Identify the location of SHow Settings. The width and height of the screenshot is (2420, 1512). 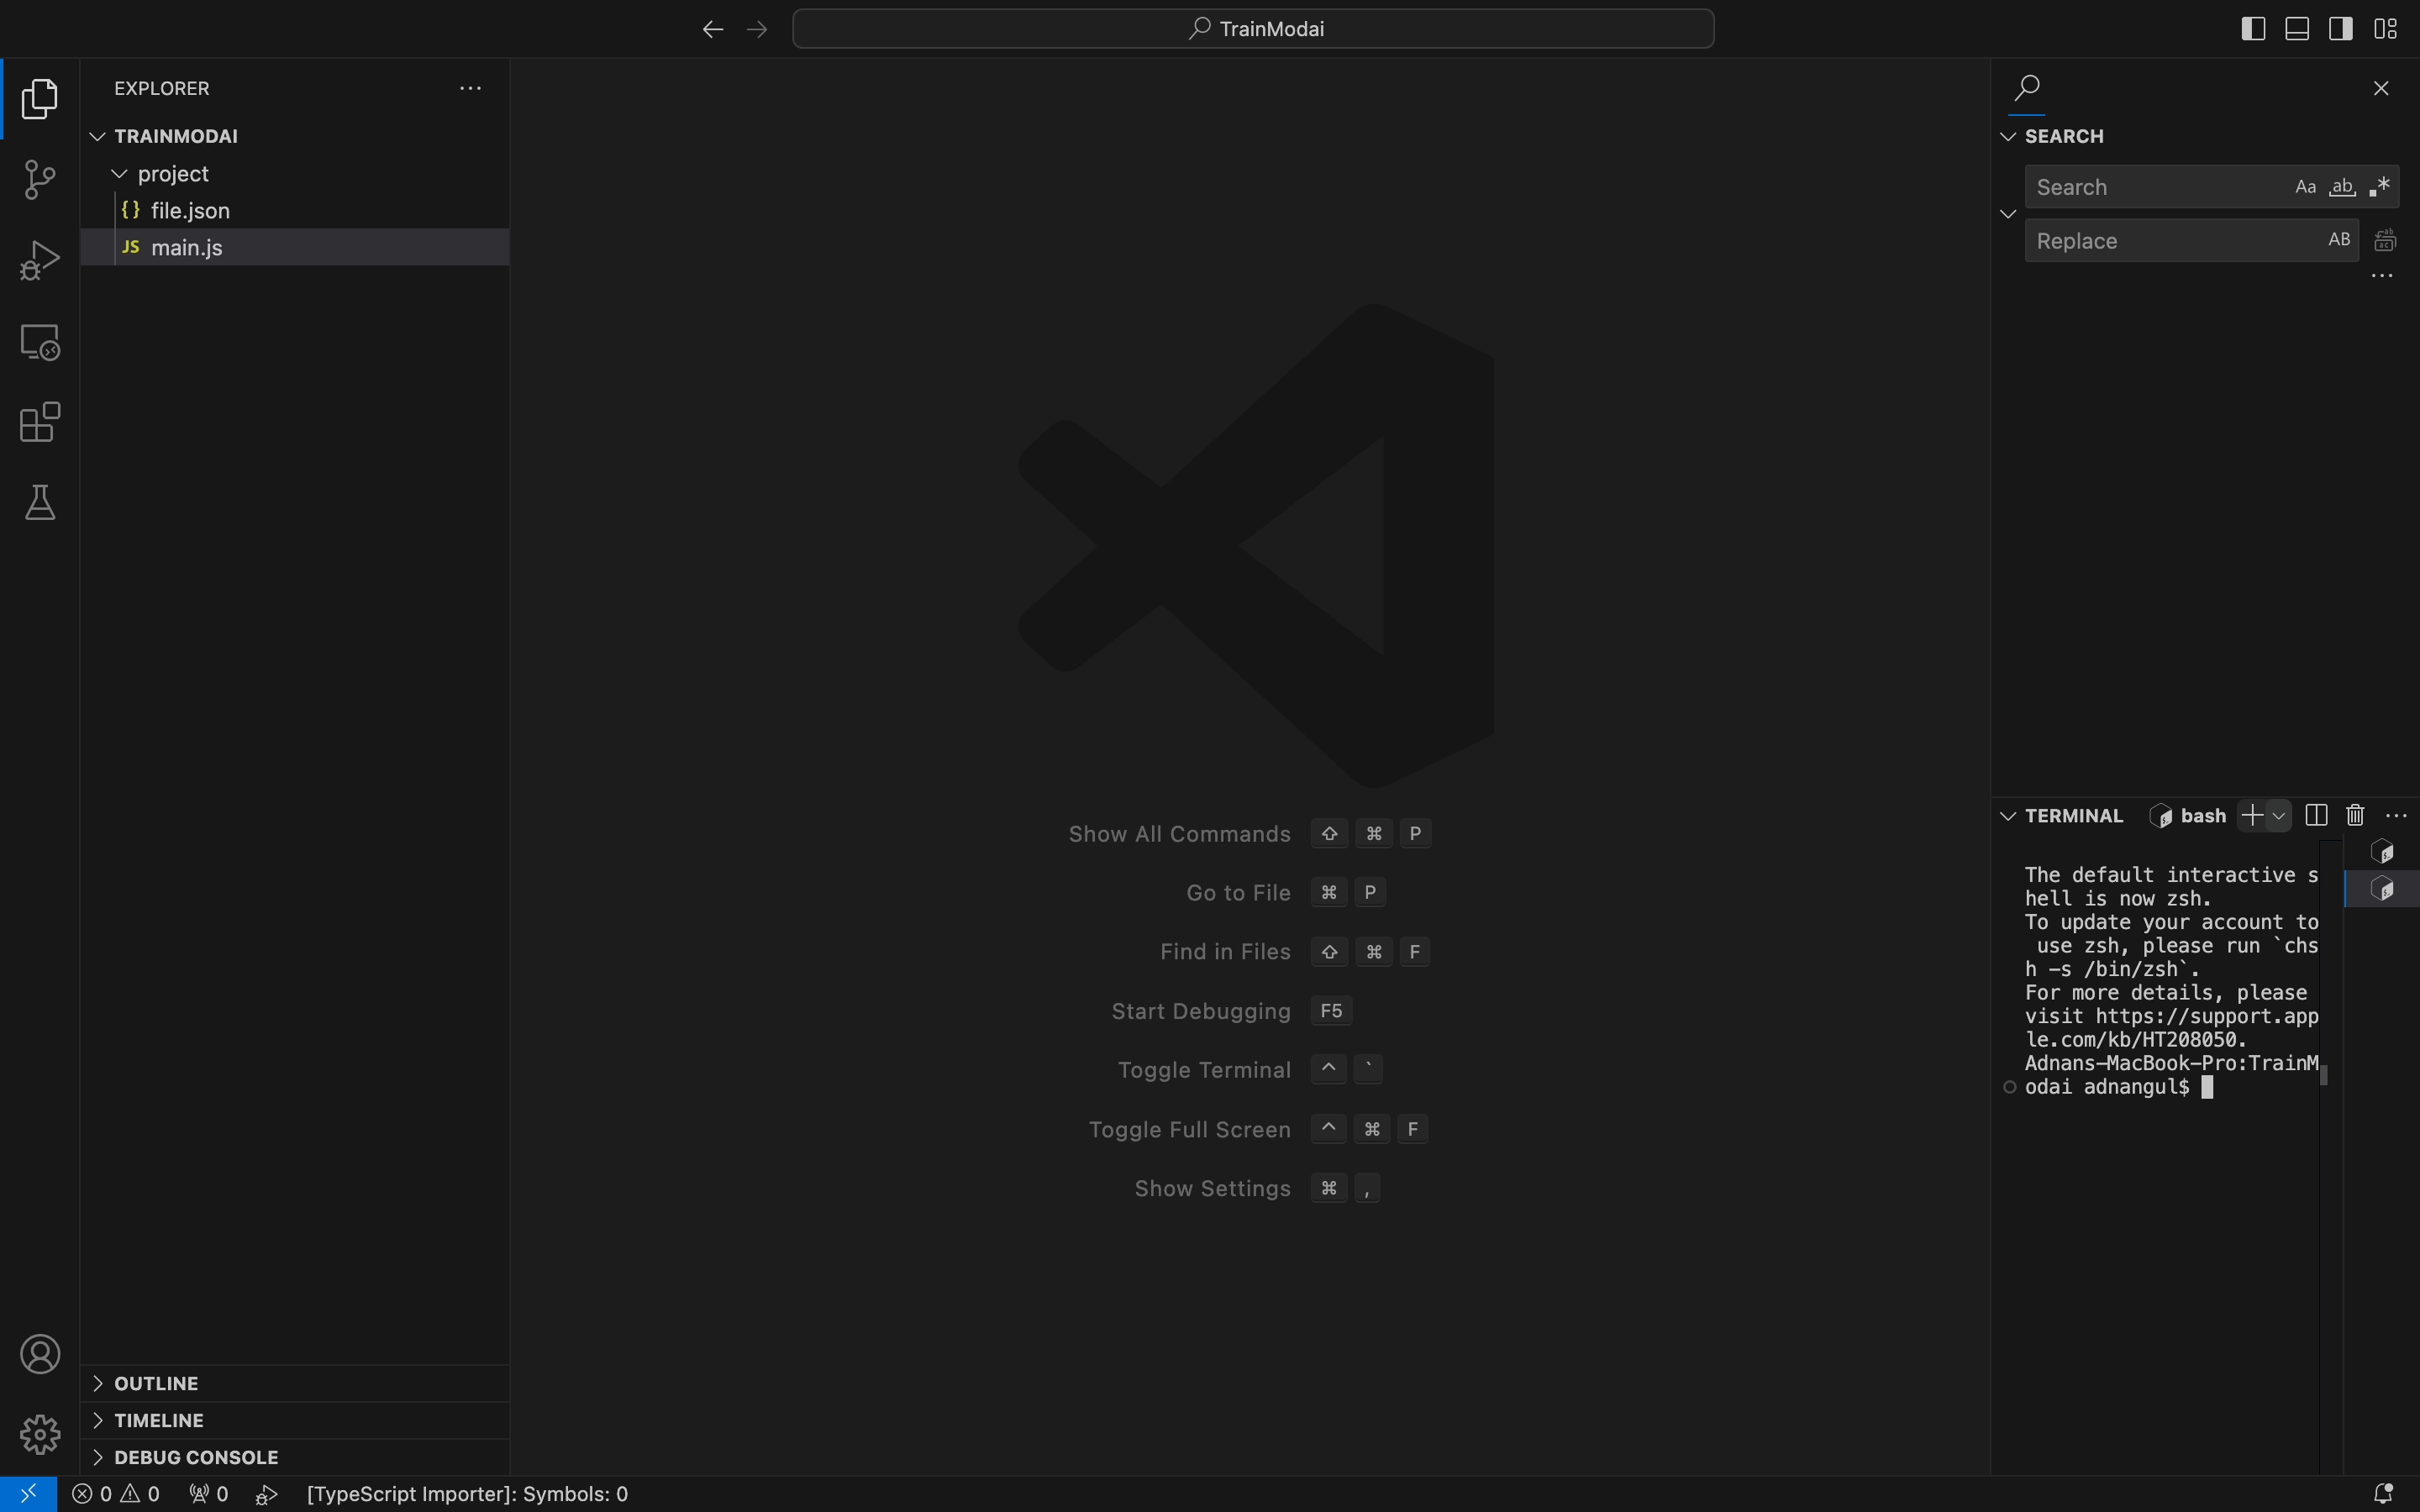
(1364, 1188).